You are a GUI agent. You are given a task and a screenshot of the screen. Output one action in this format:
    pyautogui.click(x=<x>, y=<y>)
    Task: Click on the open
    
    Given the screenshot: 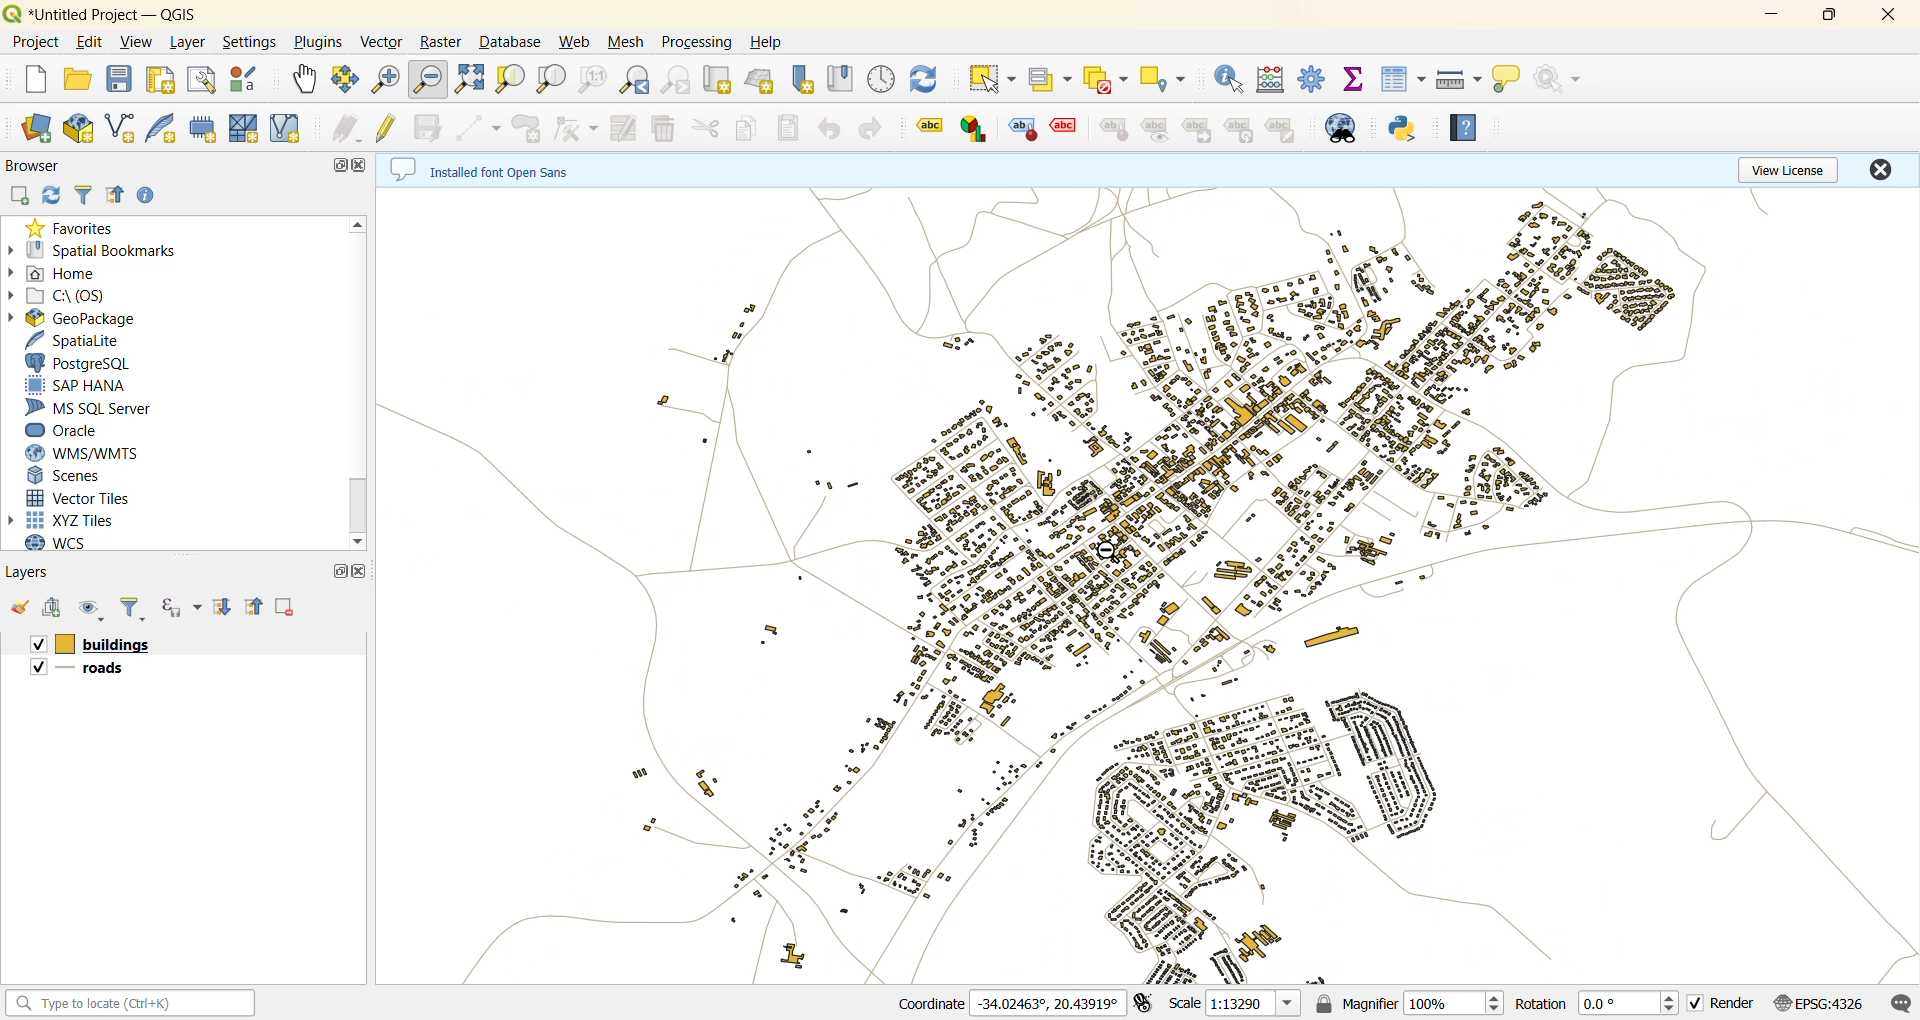 What is the action you would take?
    pyautogui.click(x=77, y=81)
    